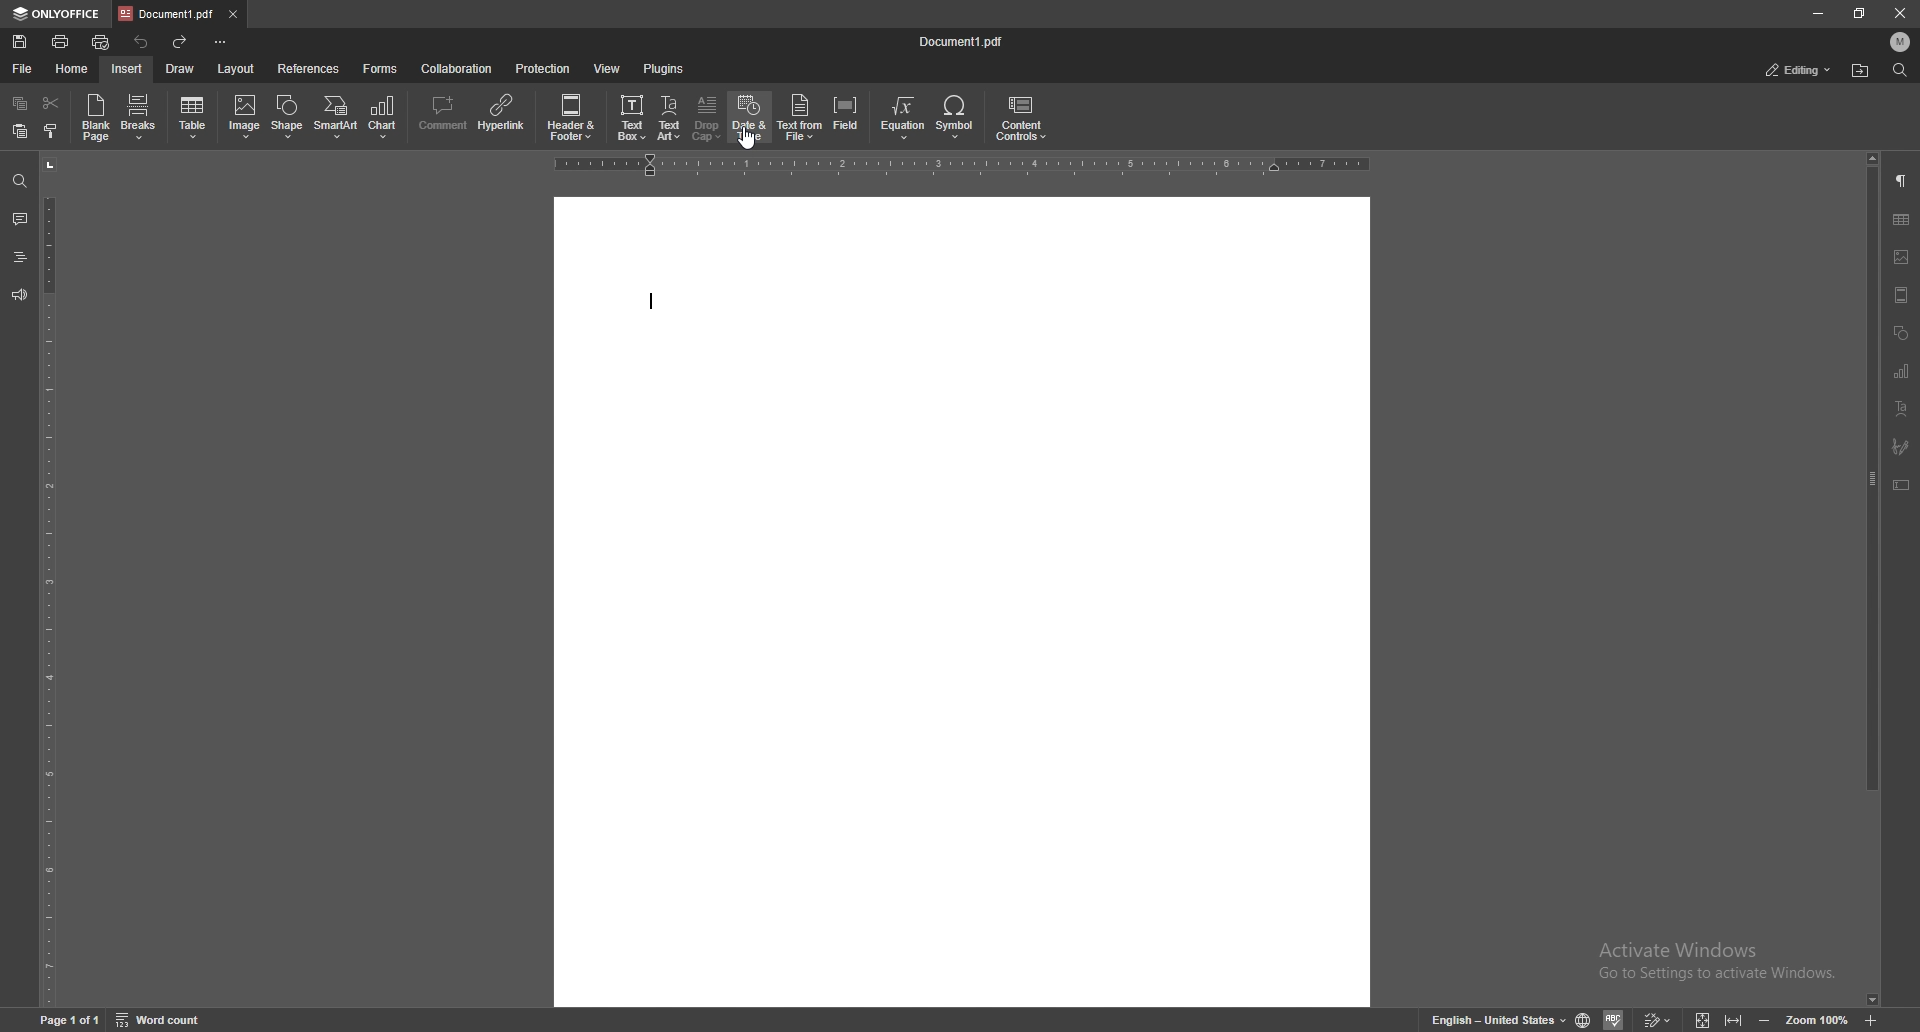 The height and width of the screenshot is (1032, 1920). What do you see at coordinates (380, 69) in the screenshot?
I see `forms` at bounding box center [380, 69].